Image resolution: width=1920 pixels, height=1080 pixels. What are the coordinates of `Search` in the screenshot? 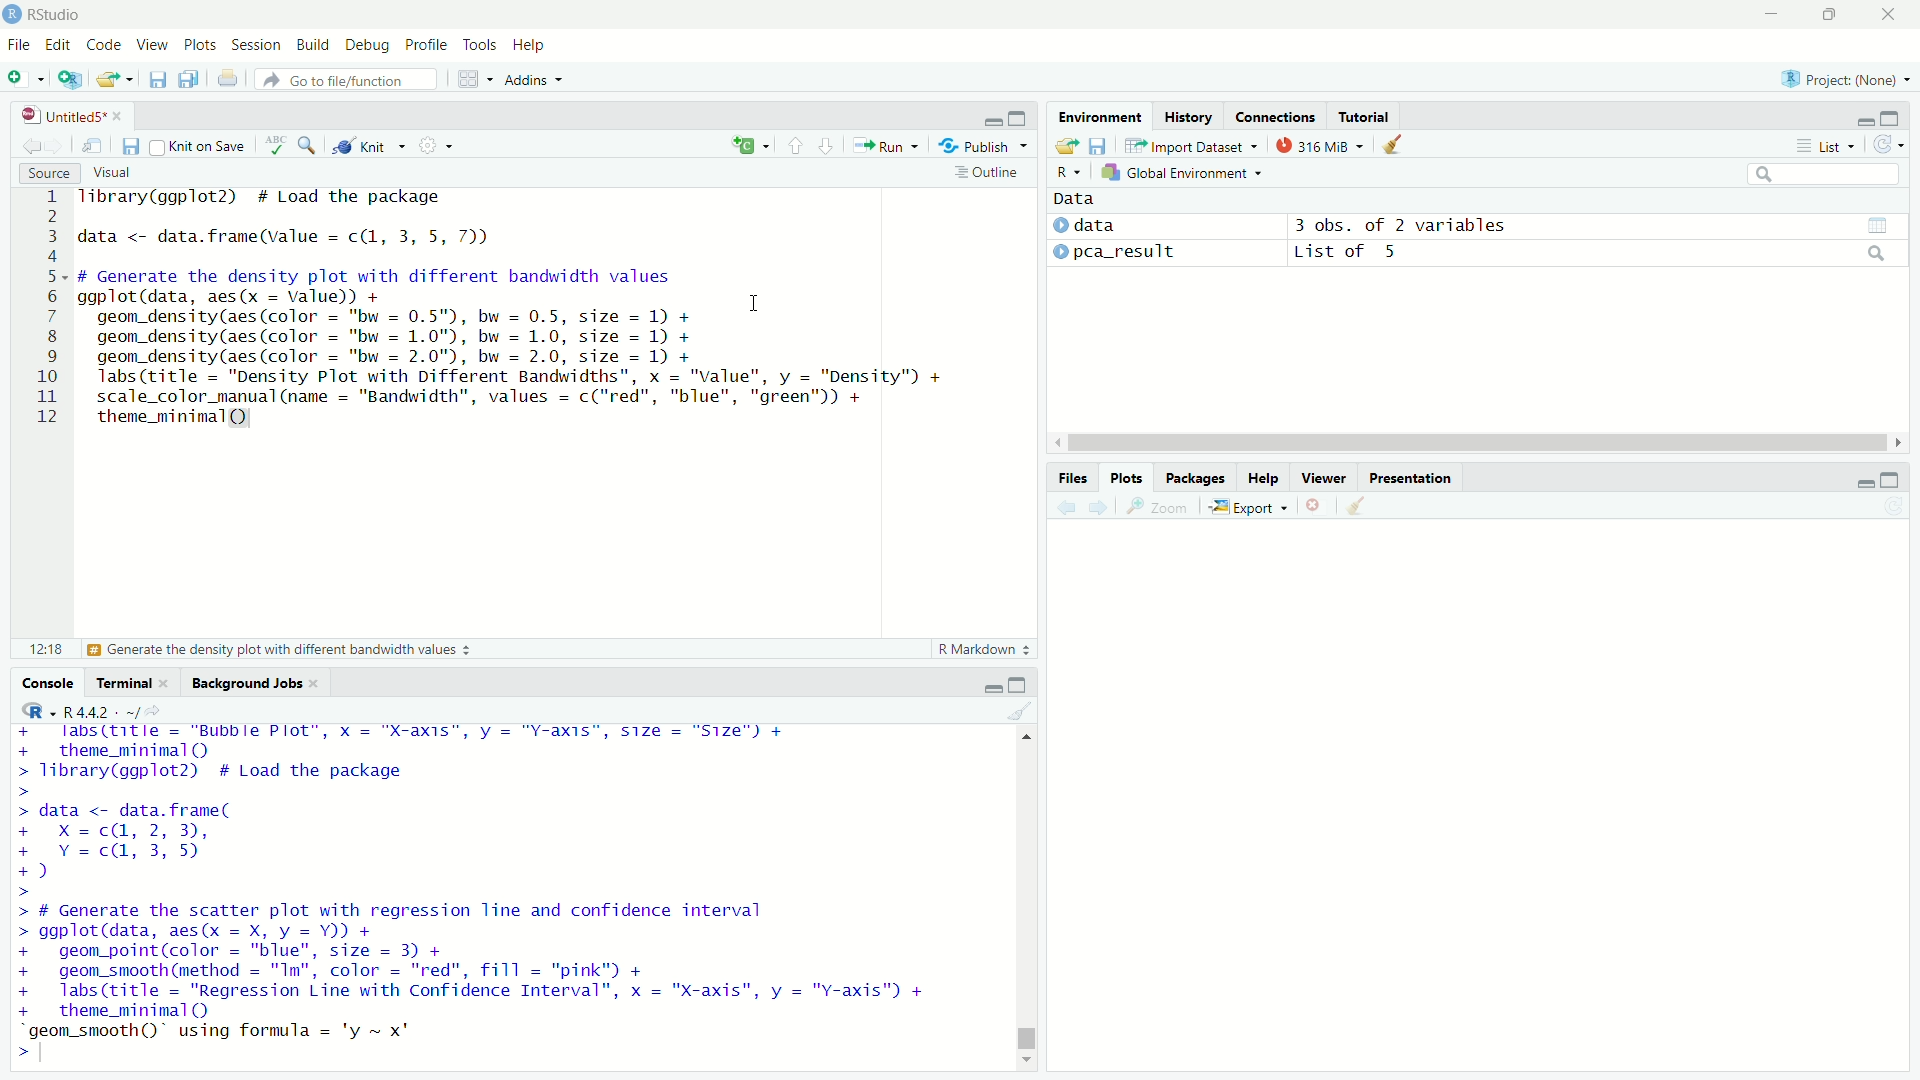 It's located at (1824, 174).